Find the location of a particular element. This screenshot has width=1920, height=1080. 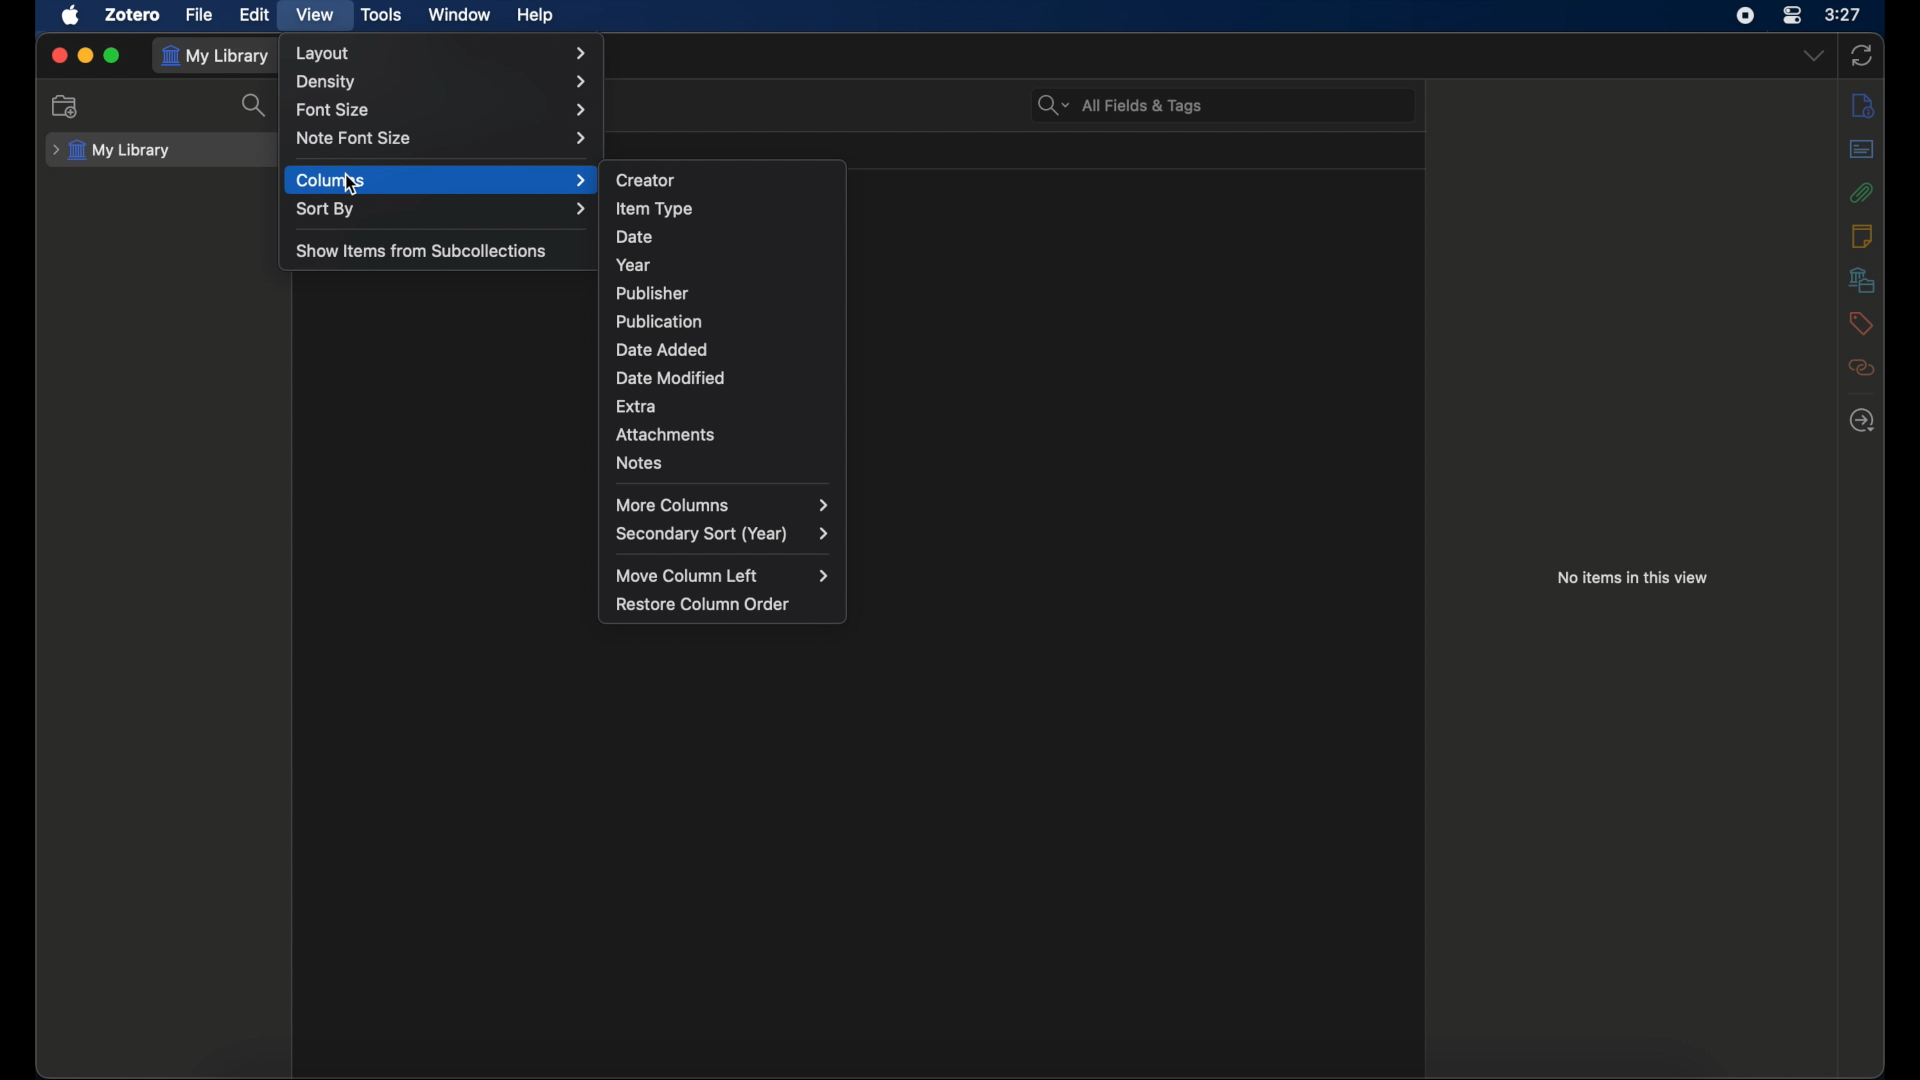

sync is located at coordinates (1862, 55).